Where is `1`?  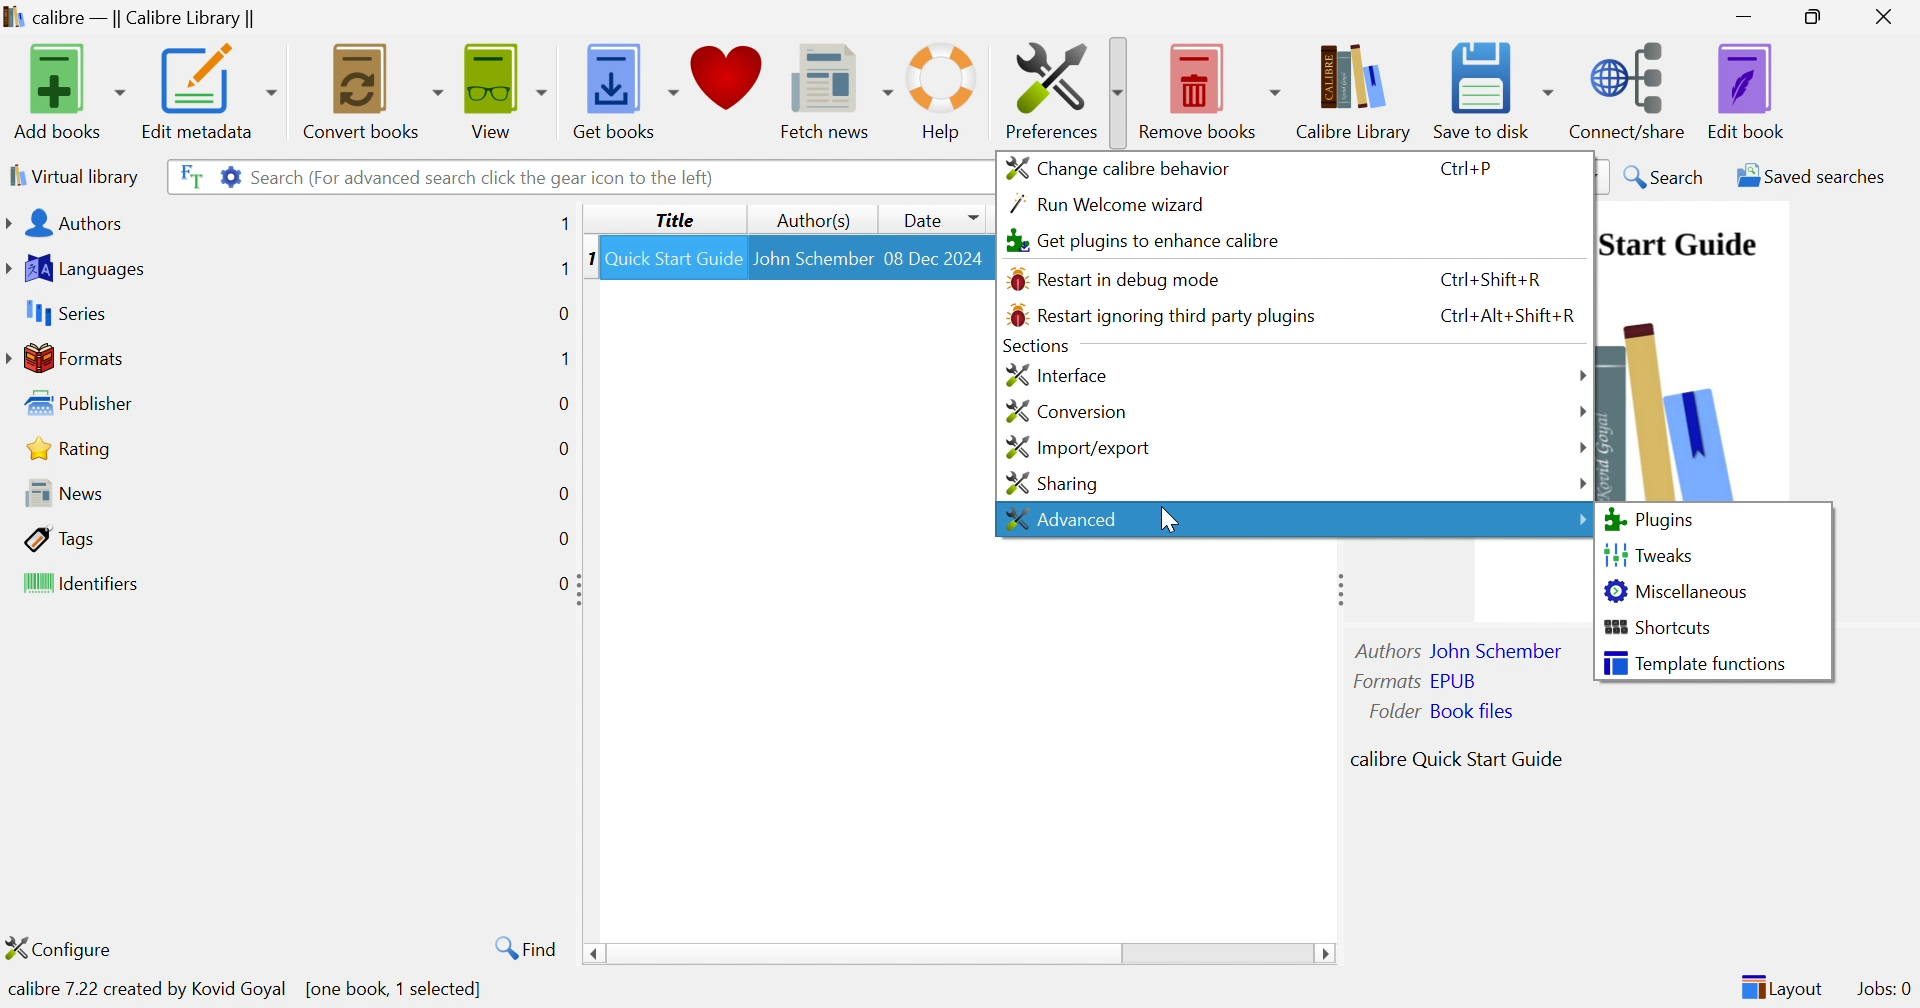 1 is located at coordinates (563, 357).